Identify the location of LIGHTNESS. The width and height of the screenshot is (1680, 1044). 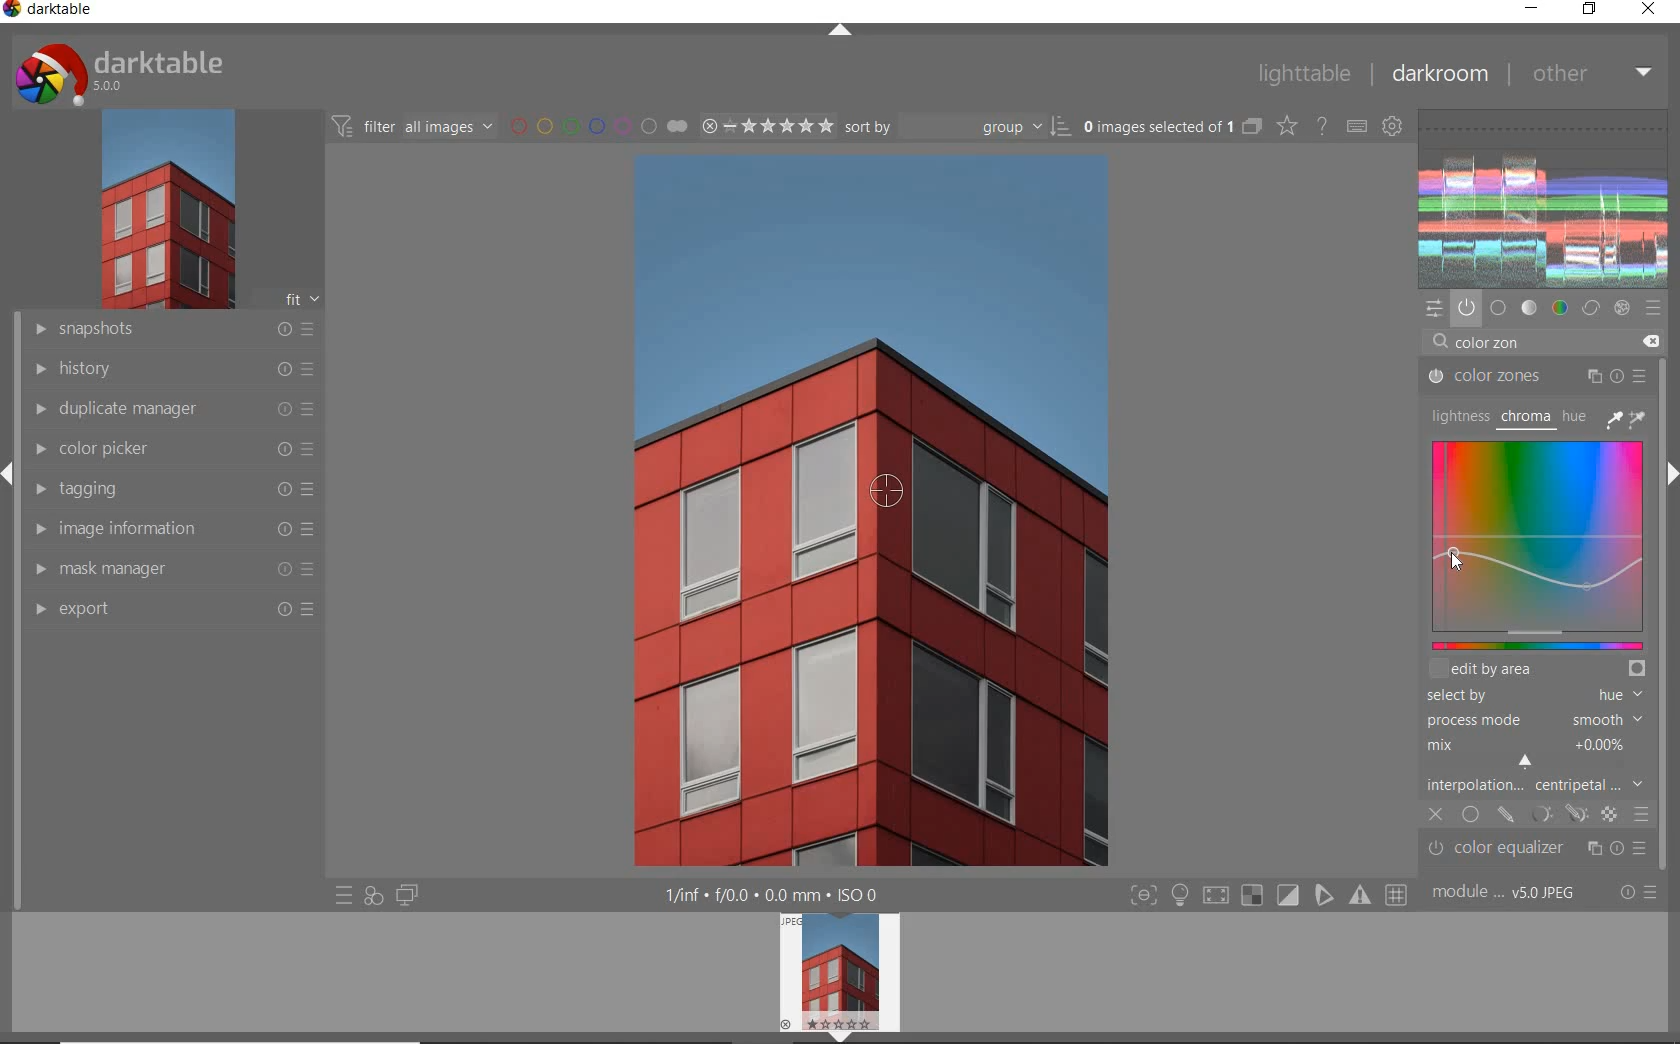
(1457, 415).